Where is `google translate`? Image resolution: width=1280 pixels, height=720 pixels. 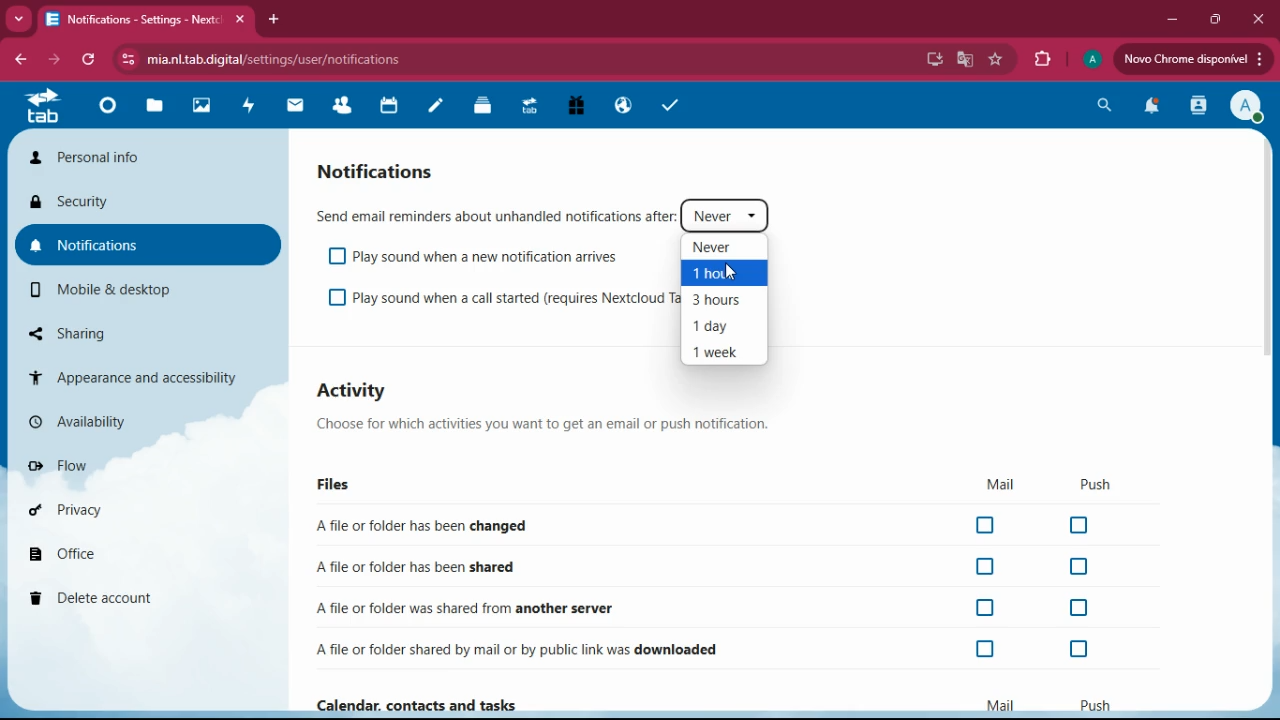
google translate is located at coordinates (962, 59).